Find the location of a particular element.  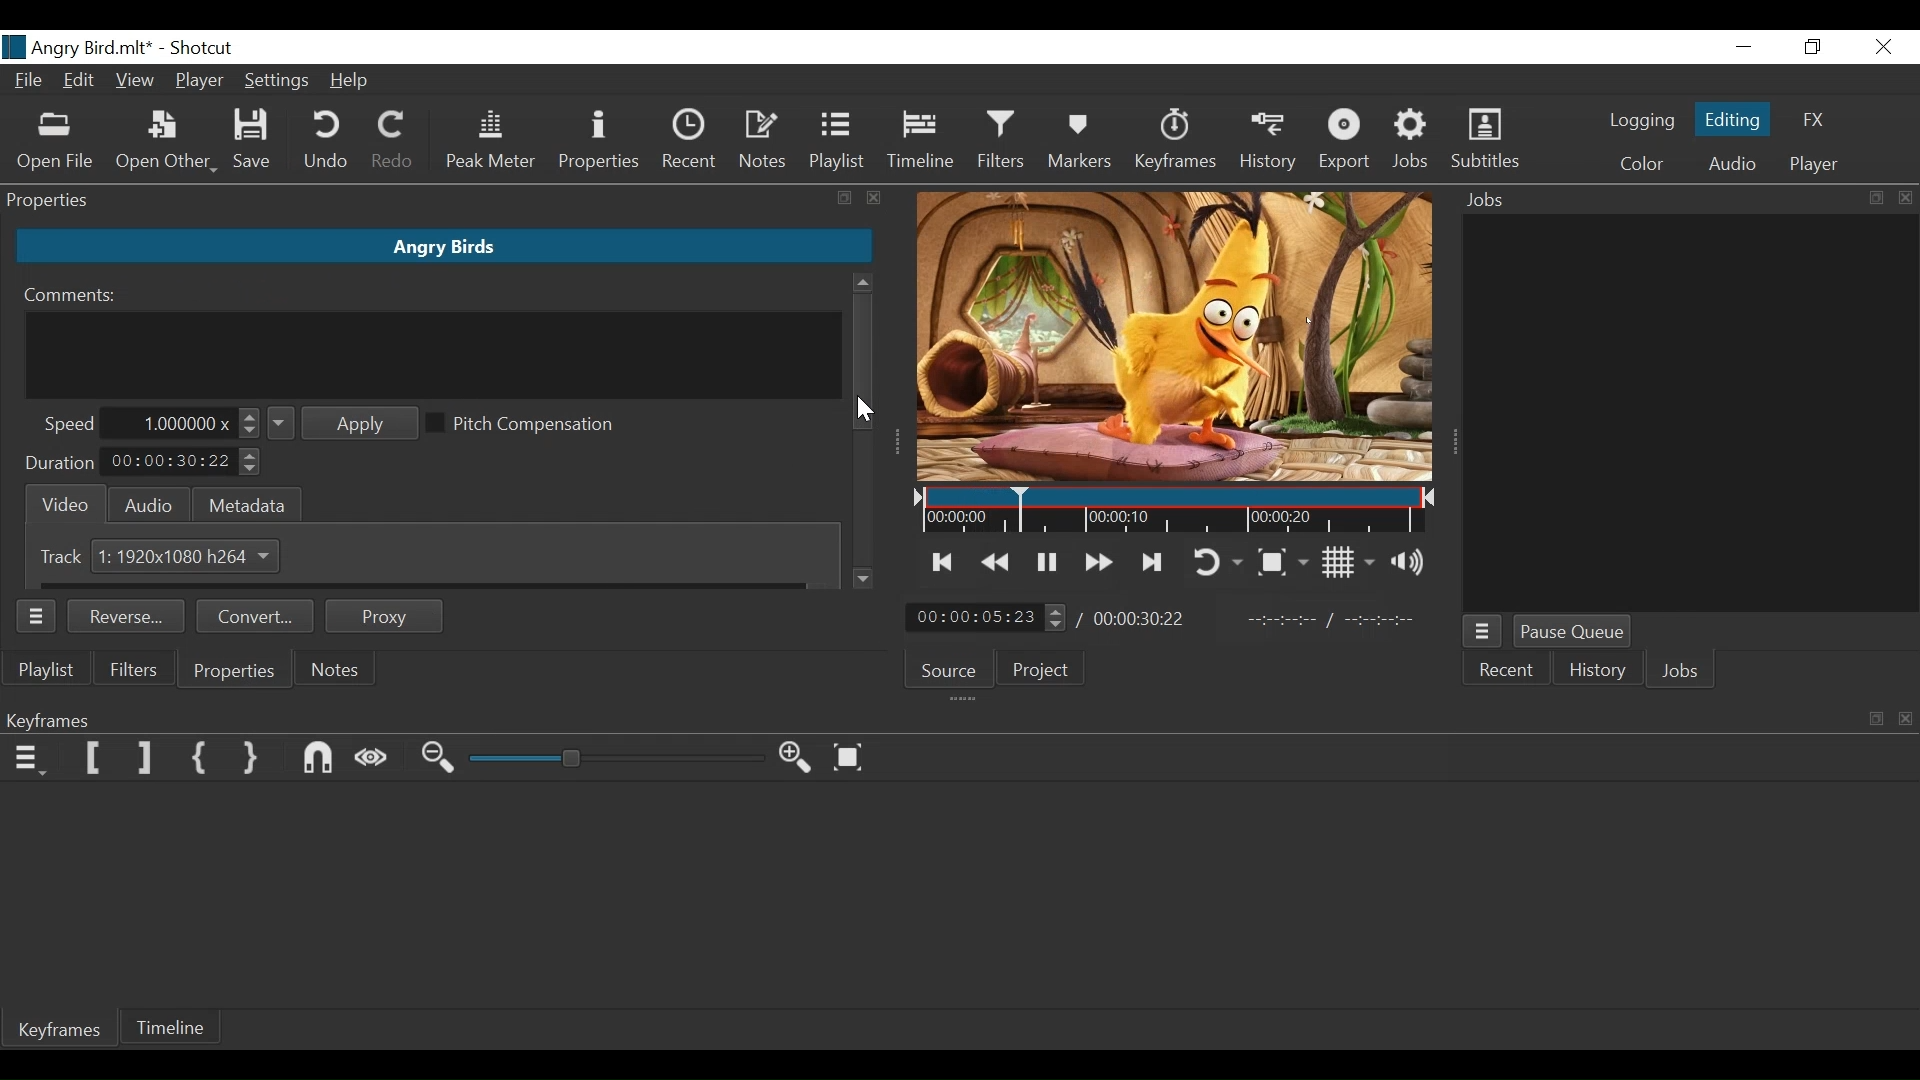

Play forward quickly is located at coordinates (1096, 560).